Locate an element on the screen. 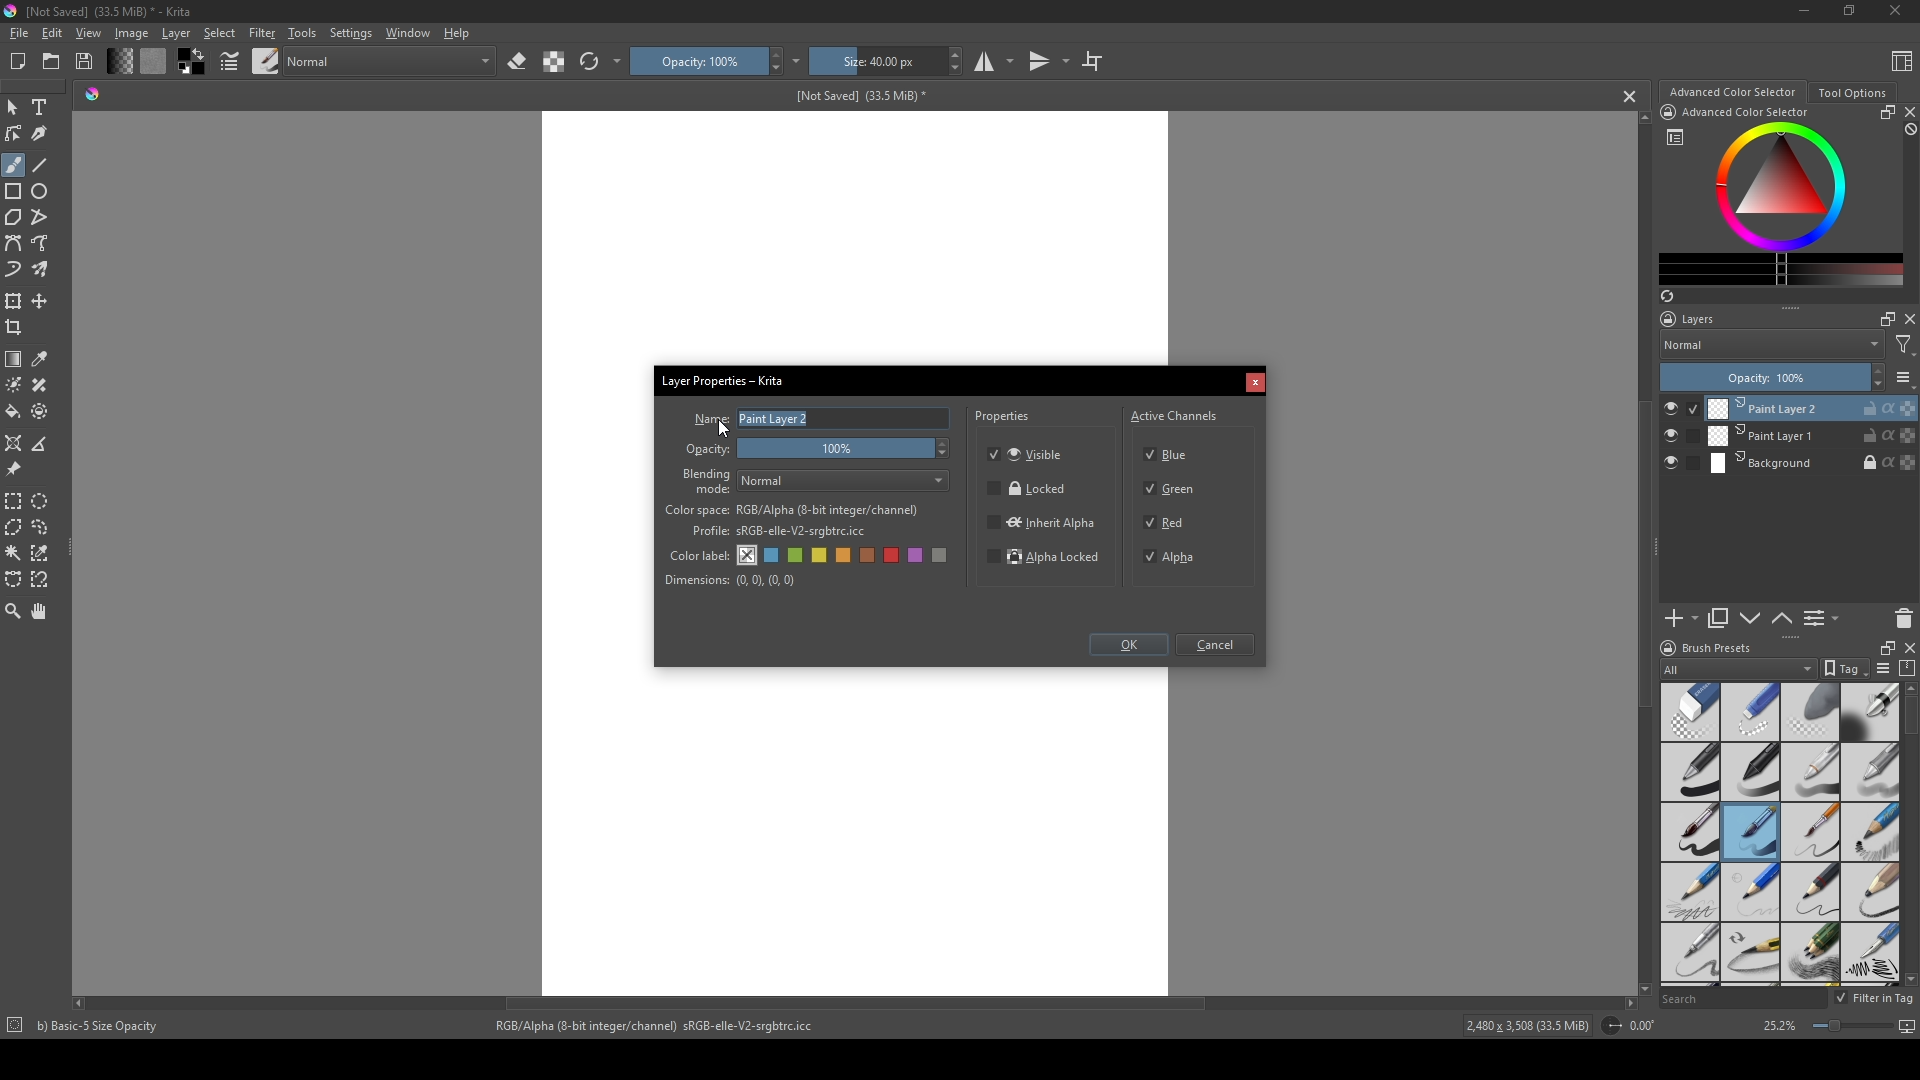 This screenshot has height=1080, width=1920. Tool Options is located at coordinates (1852, 93).